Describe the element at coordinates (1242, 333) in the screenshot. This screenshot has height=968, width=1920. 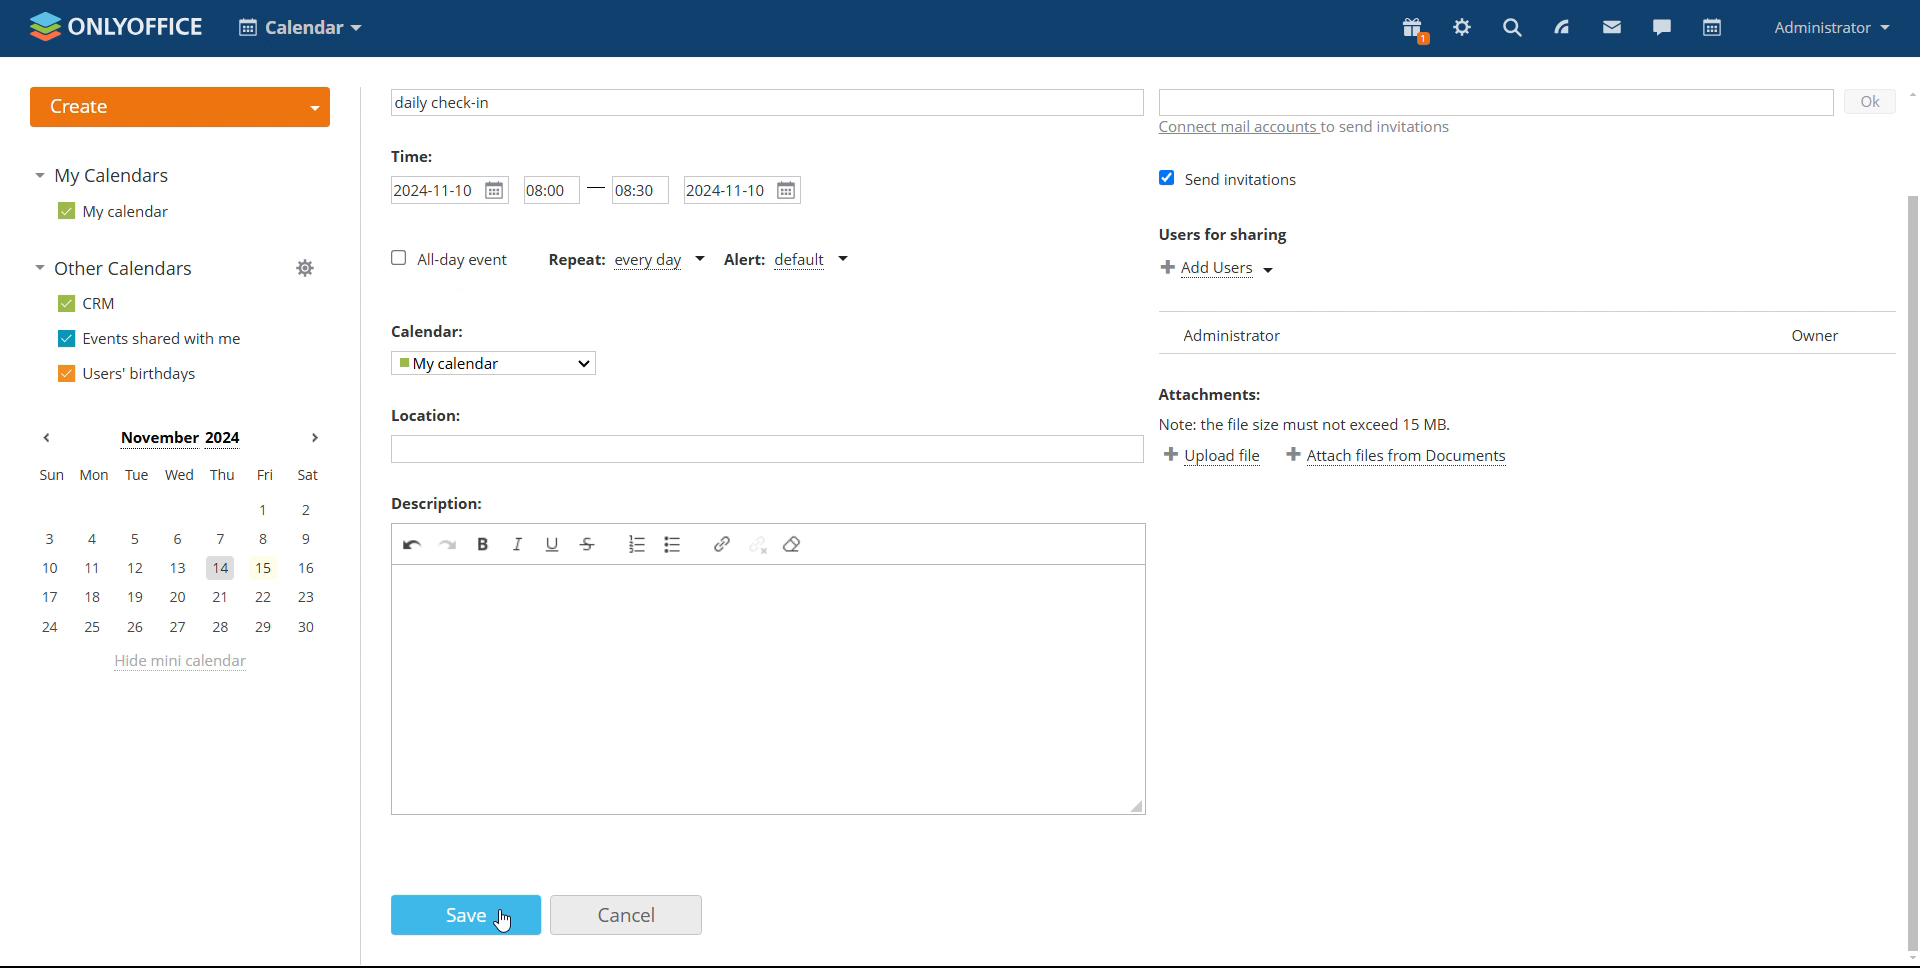
I see `list of users` at that location.